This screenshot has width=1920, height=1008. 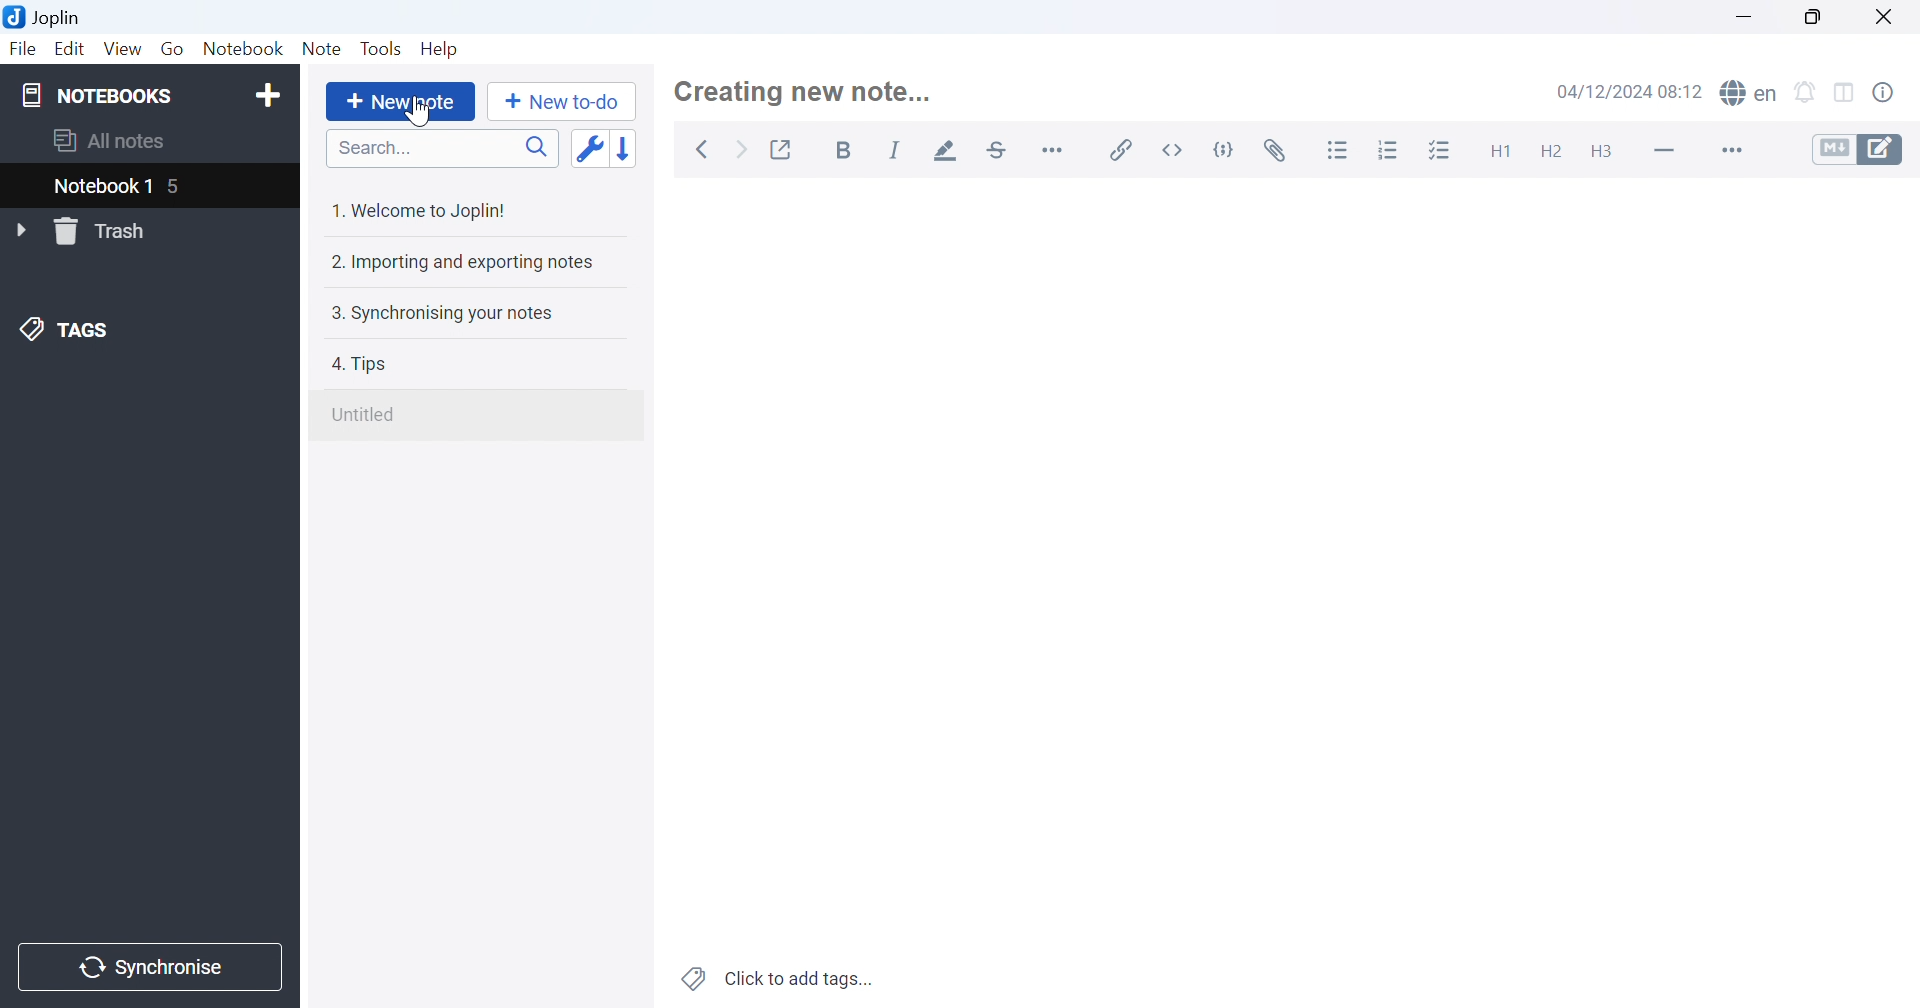 What do you see at coordinates (561, 104) in the screenshot?
I see `New to-do` at bounding box center [561, 104].